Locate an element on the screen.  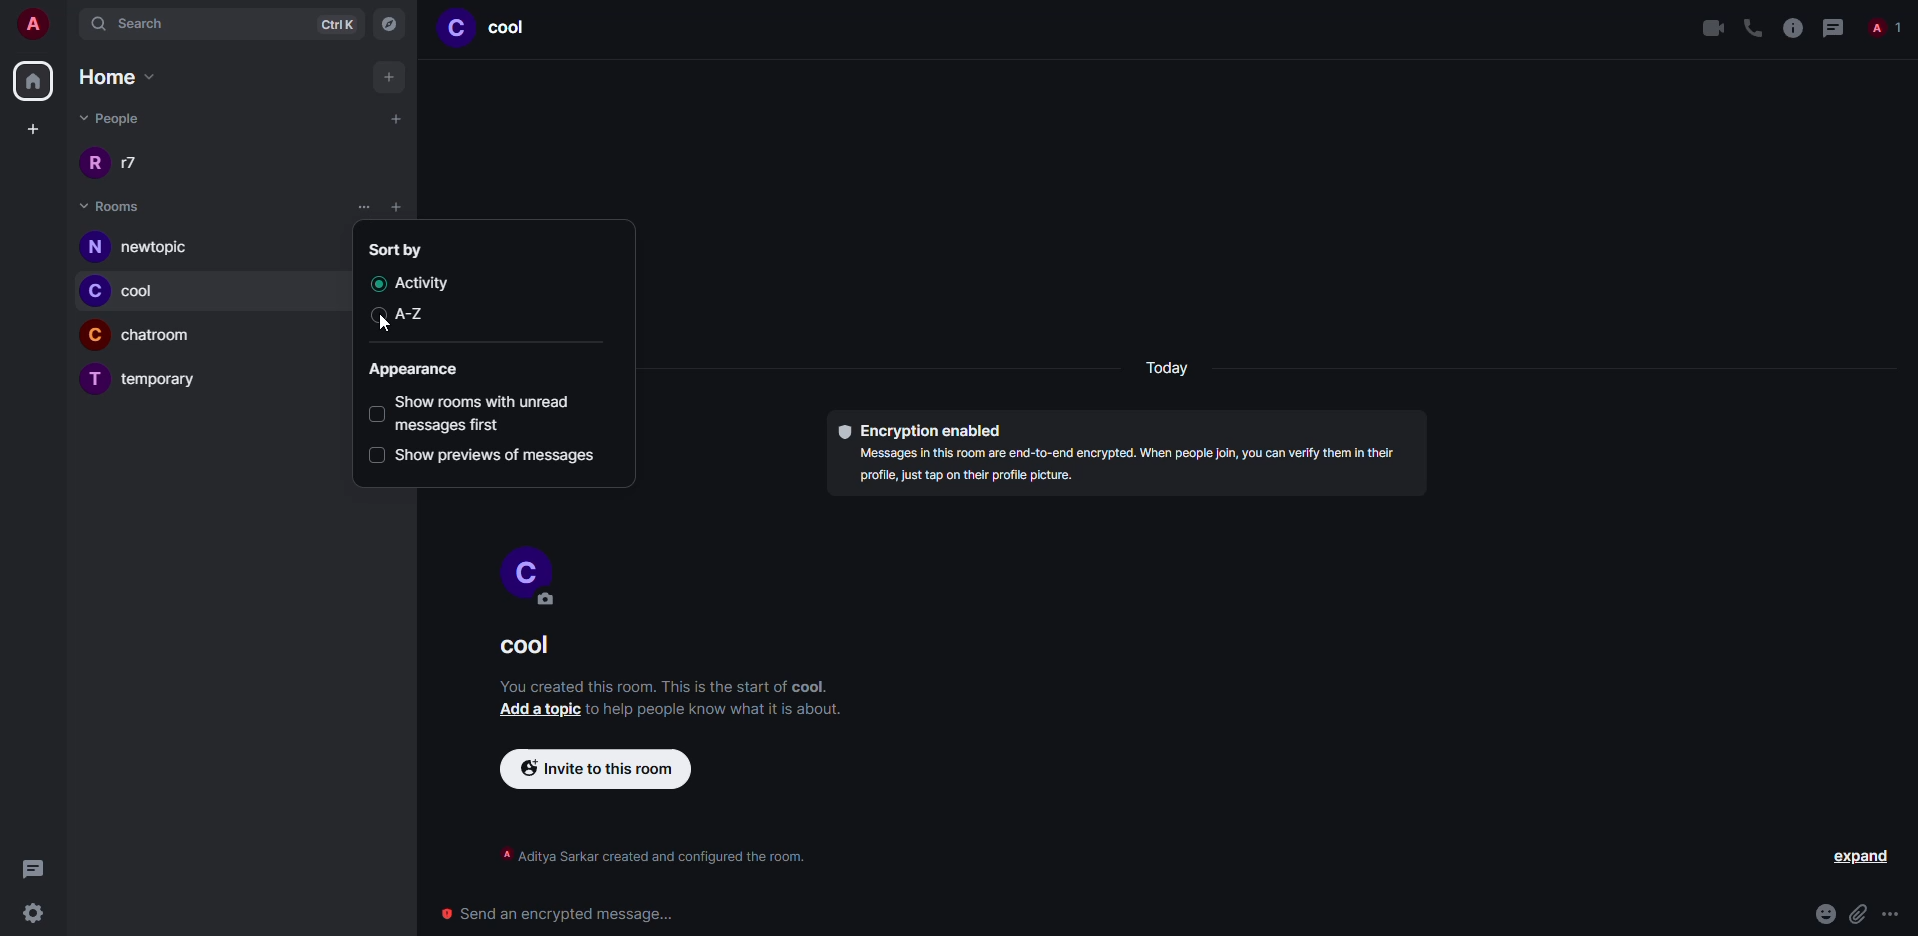
ctrlK is located at coordinates (331, 25).